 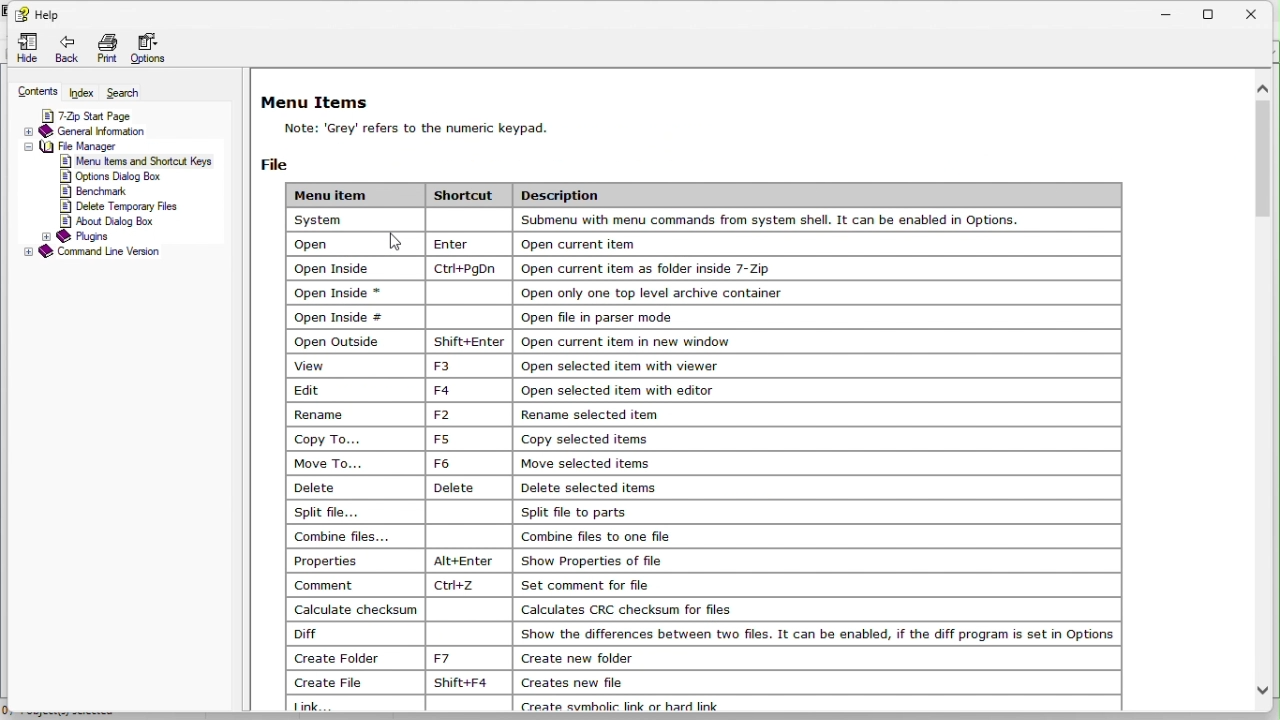 I want to click on LInk | | Click symbolic link or hard link, so click(x=576, y=703).